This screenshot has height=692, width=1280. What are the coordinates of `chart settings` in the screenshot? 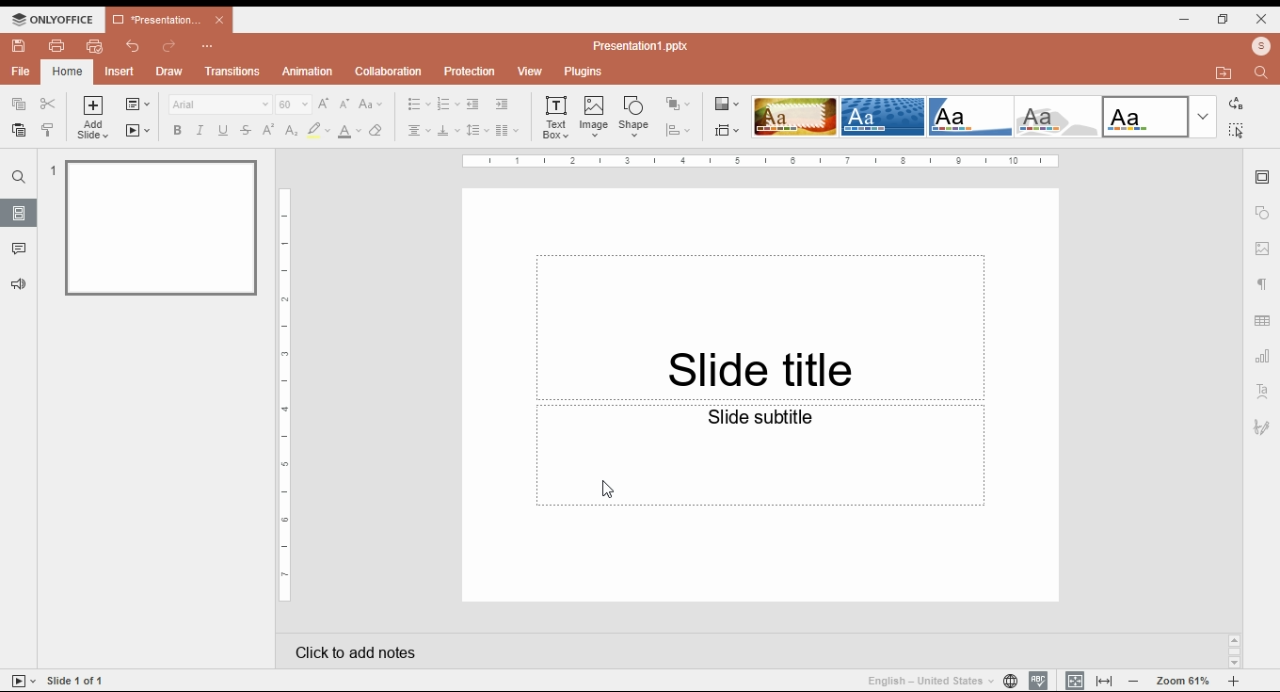 It's located at (1264, 356).